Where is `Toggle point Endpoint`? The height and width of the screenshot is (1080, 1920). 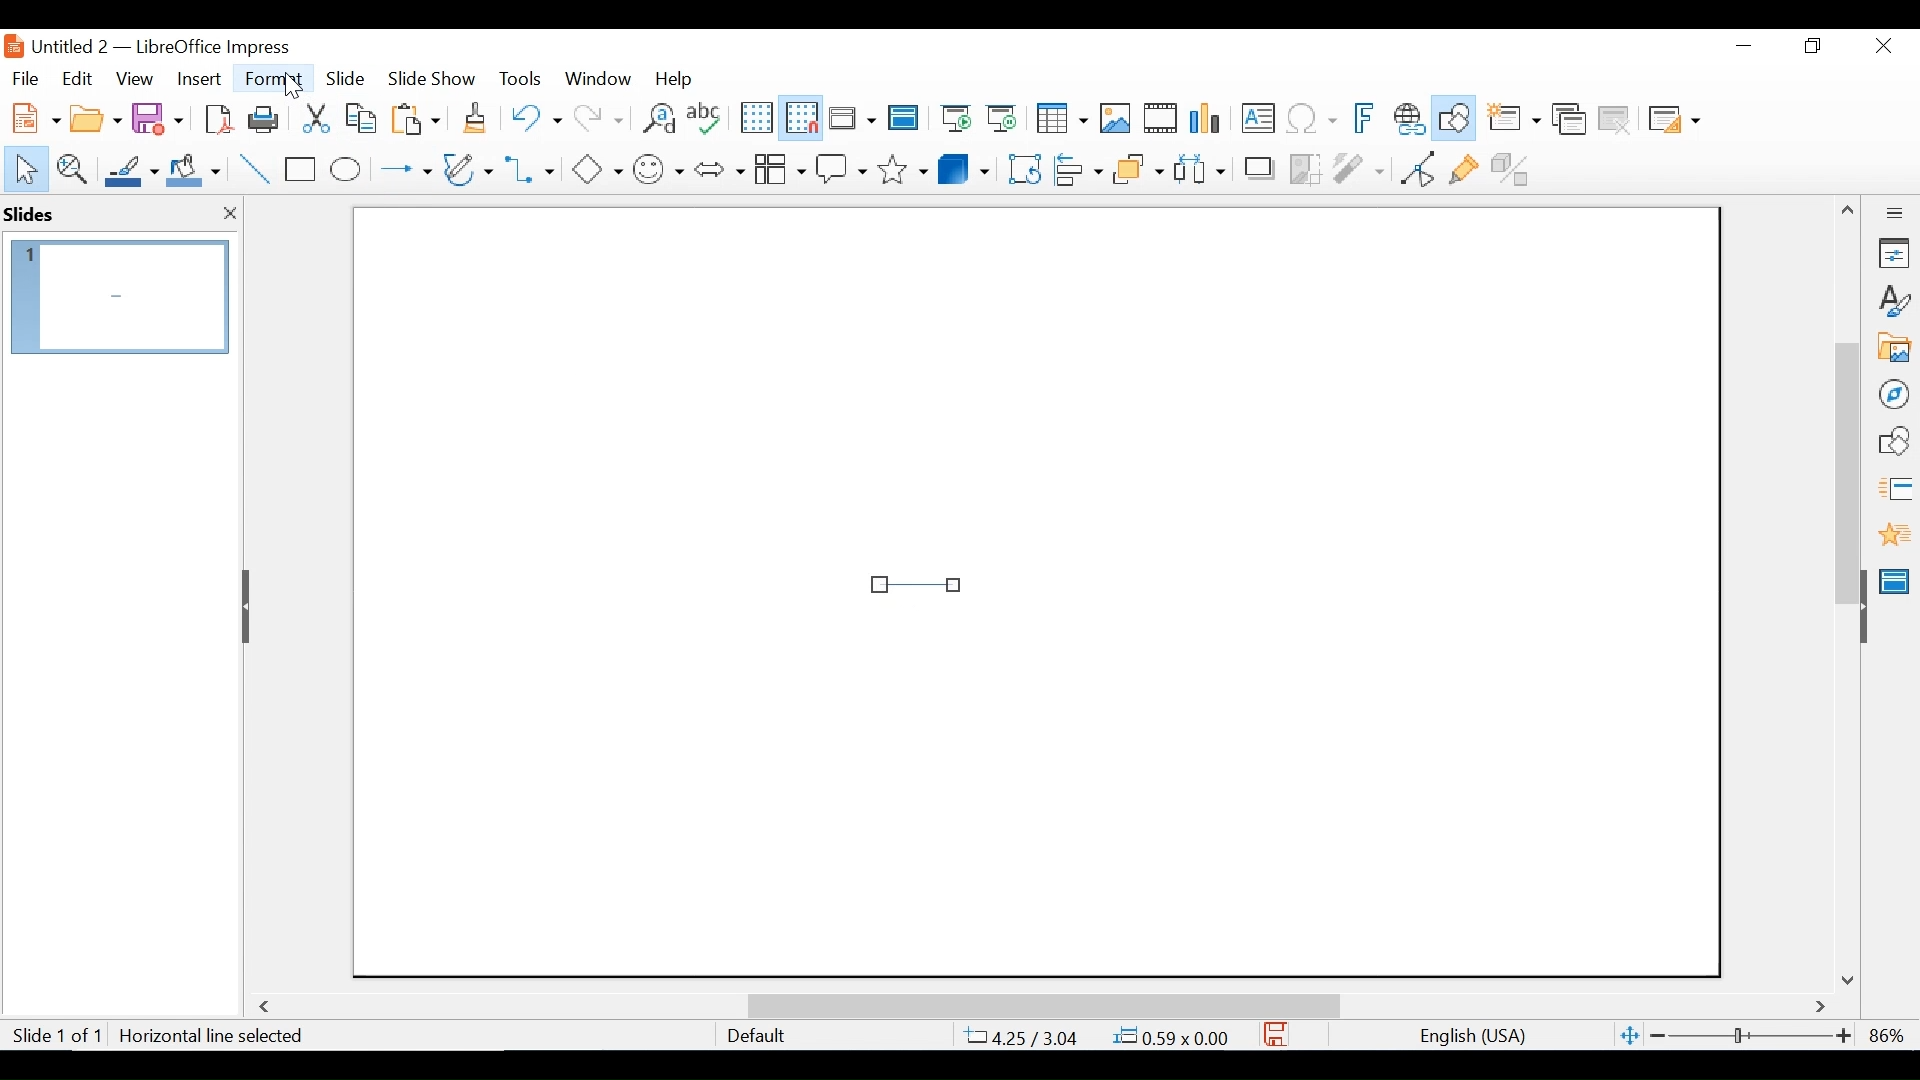 Toggle point Endpoint is located at coordinates (1414, 168).